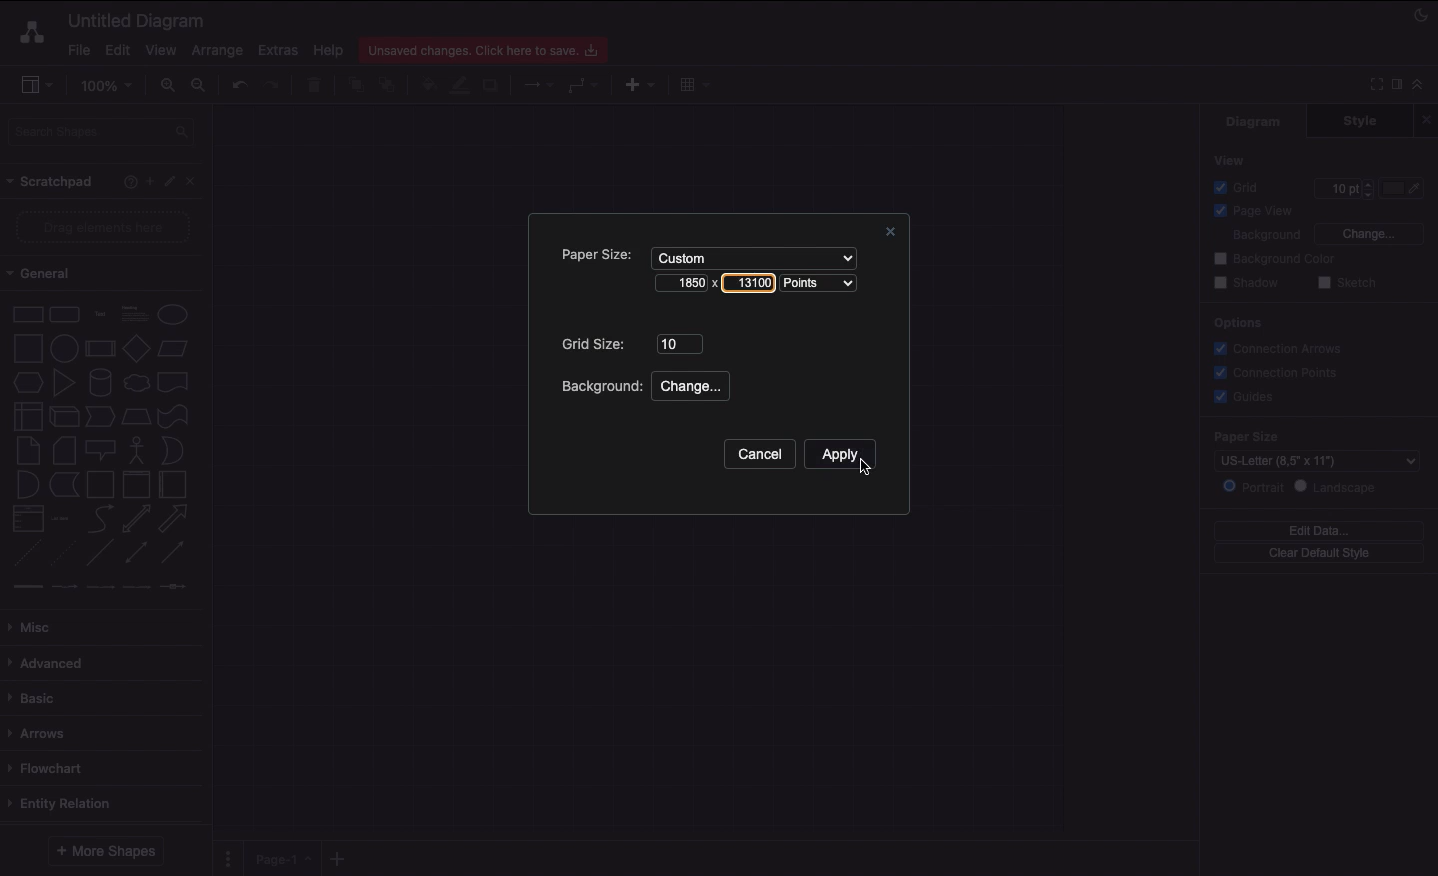  What do you see at coordinates (100, 417) in the screenshot?
I see `Step` at bounding box center [100, 417].